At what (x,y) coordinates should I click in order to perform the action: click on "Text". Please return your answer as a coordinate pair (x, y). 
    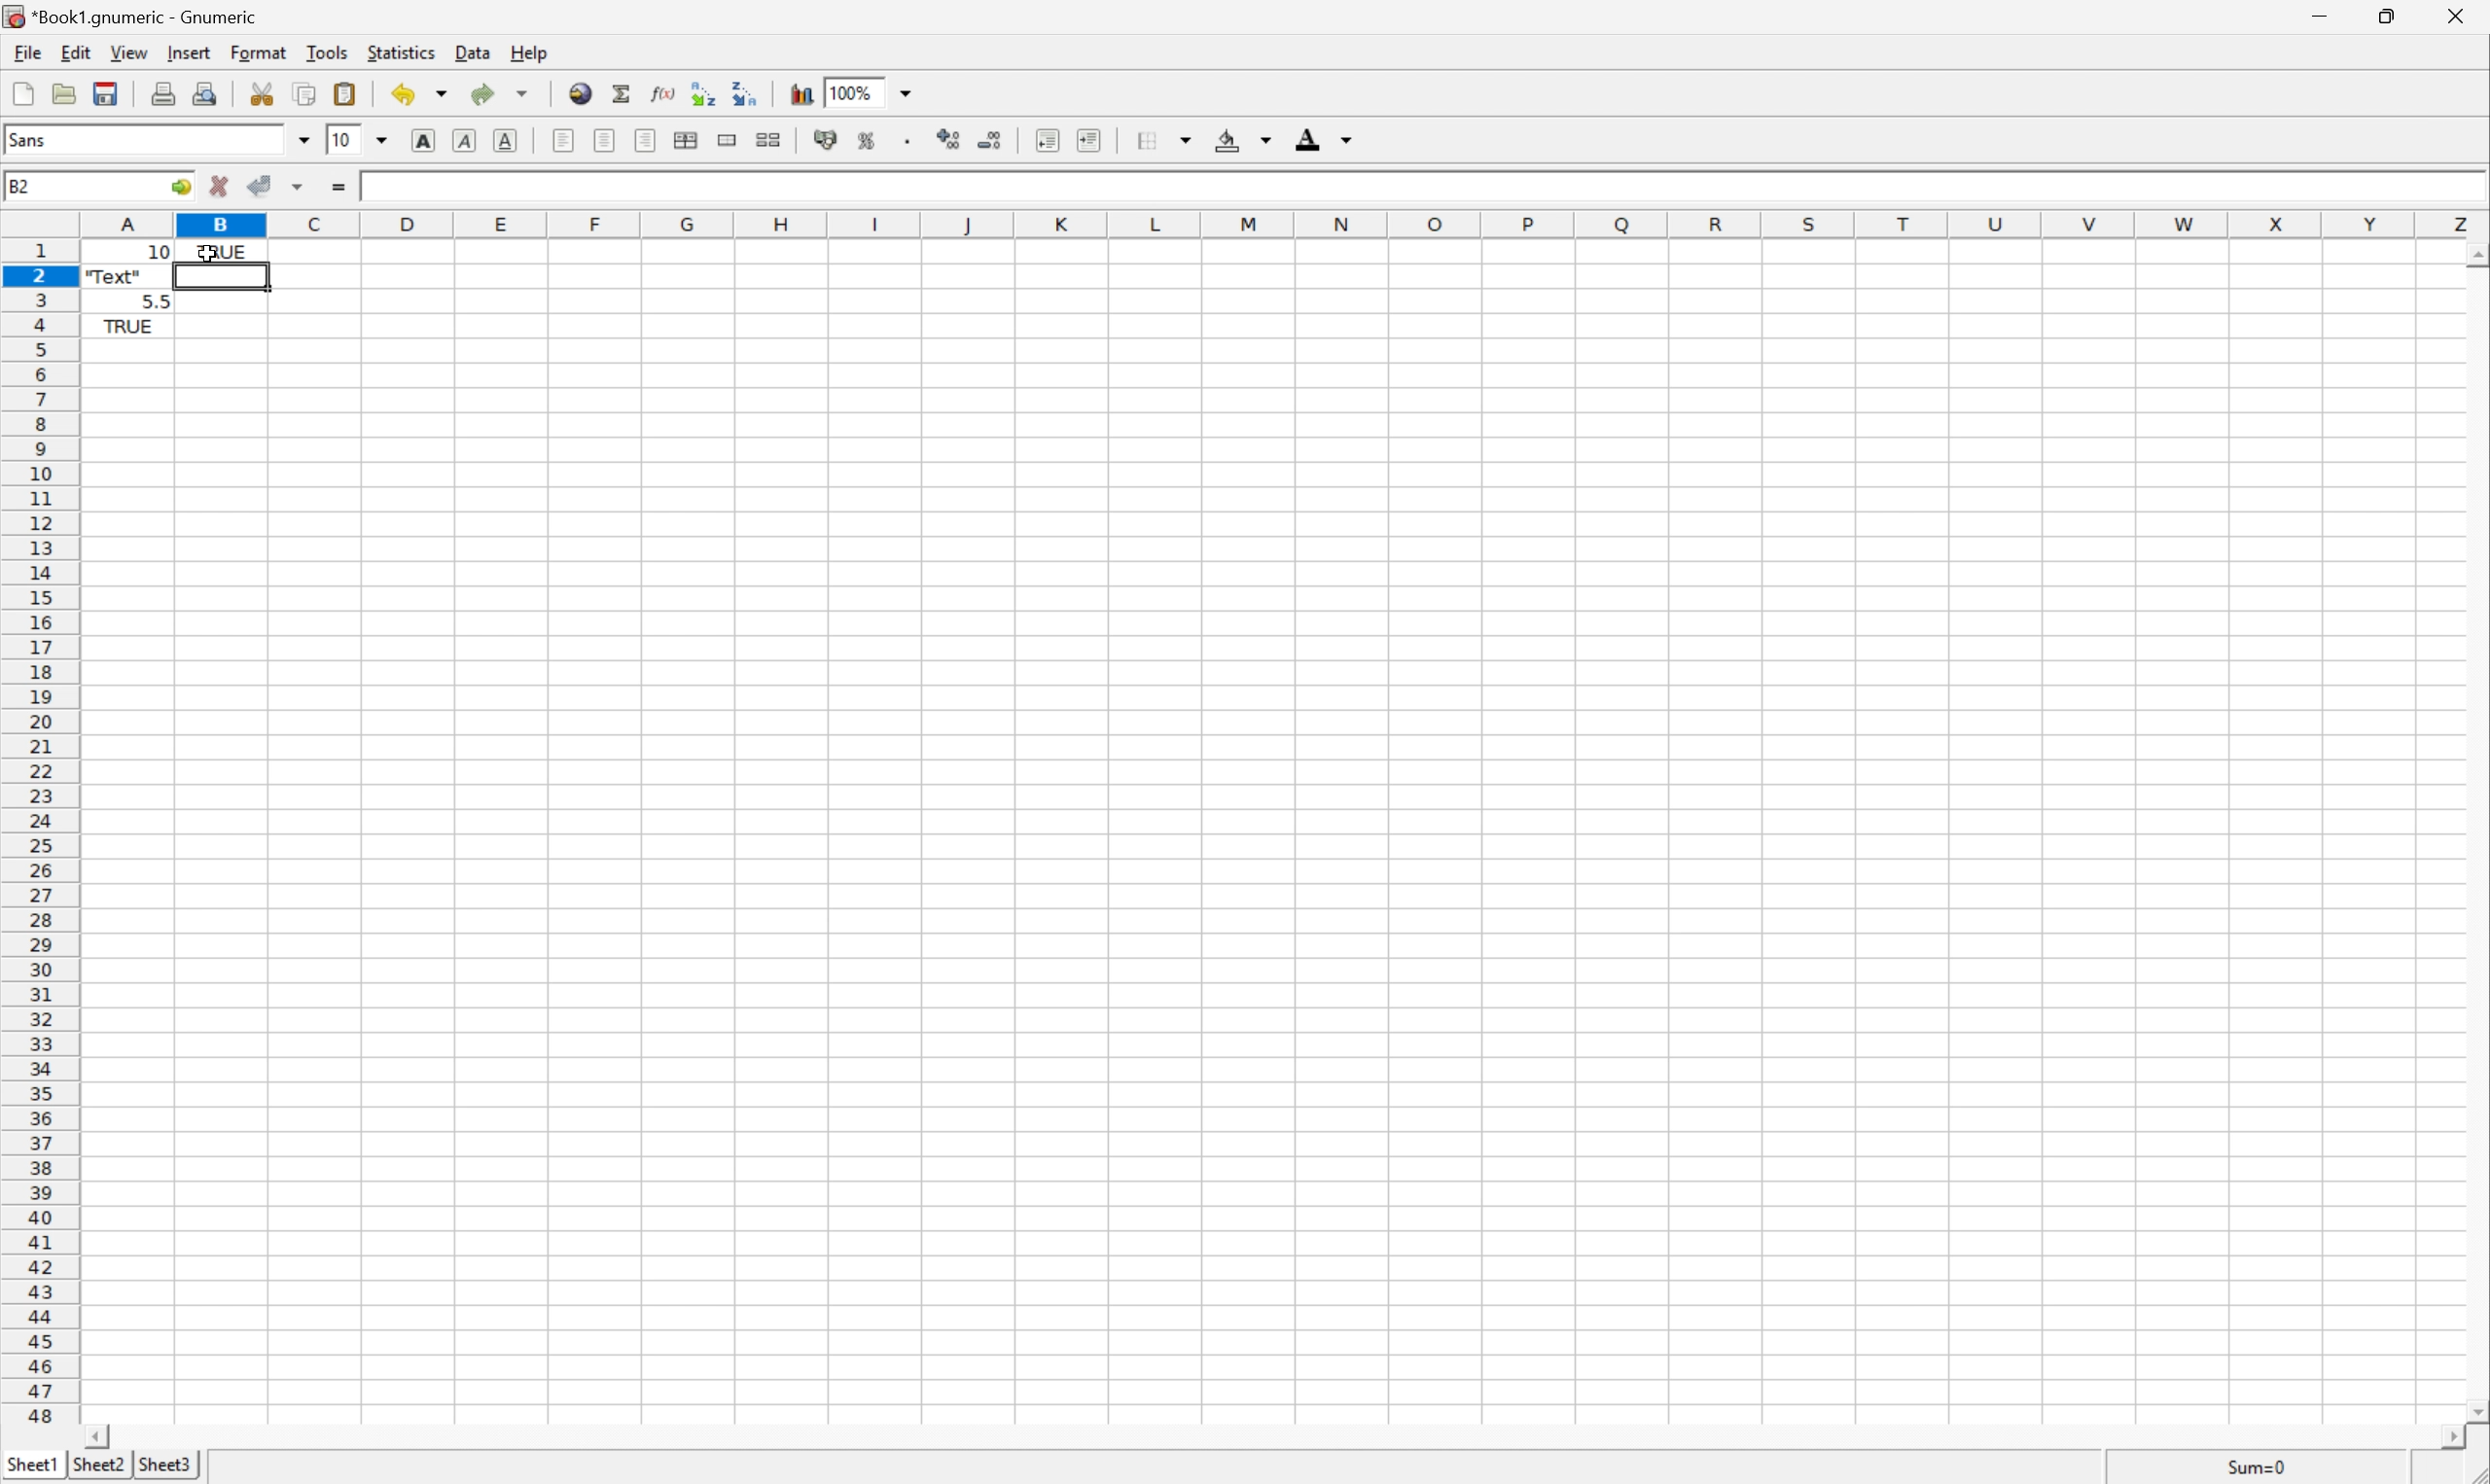
    Looking at the image, I should click on (114, 280).